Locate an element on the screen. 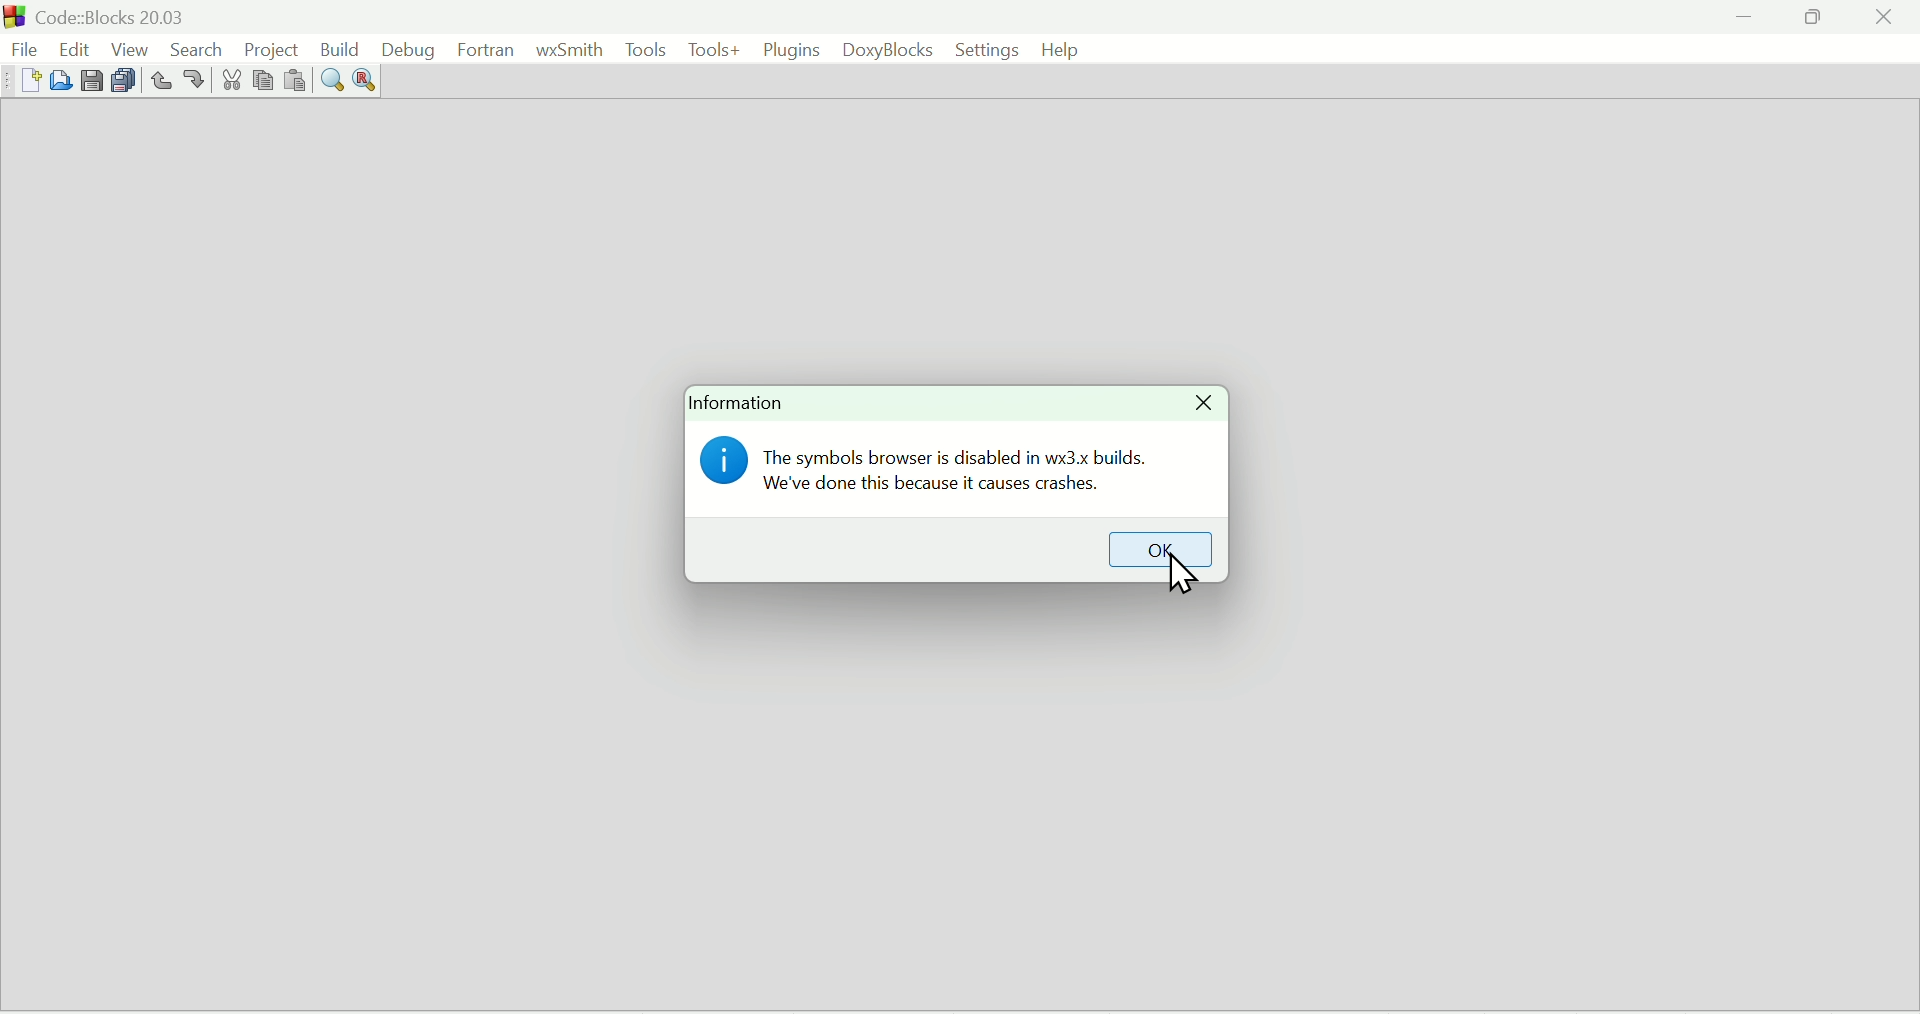  Replace is located at coordinates (366, 82).